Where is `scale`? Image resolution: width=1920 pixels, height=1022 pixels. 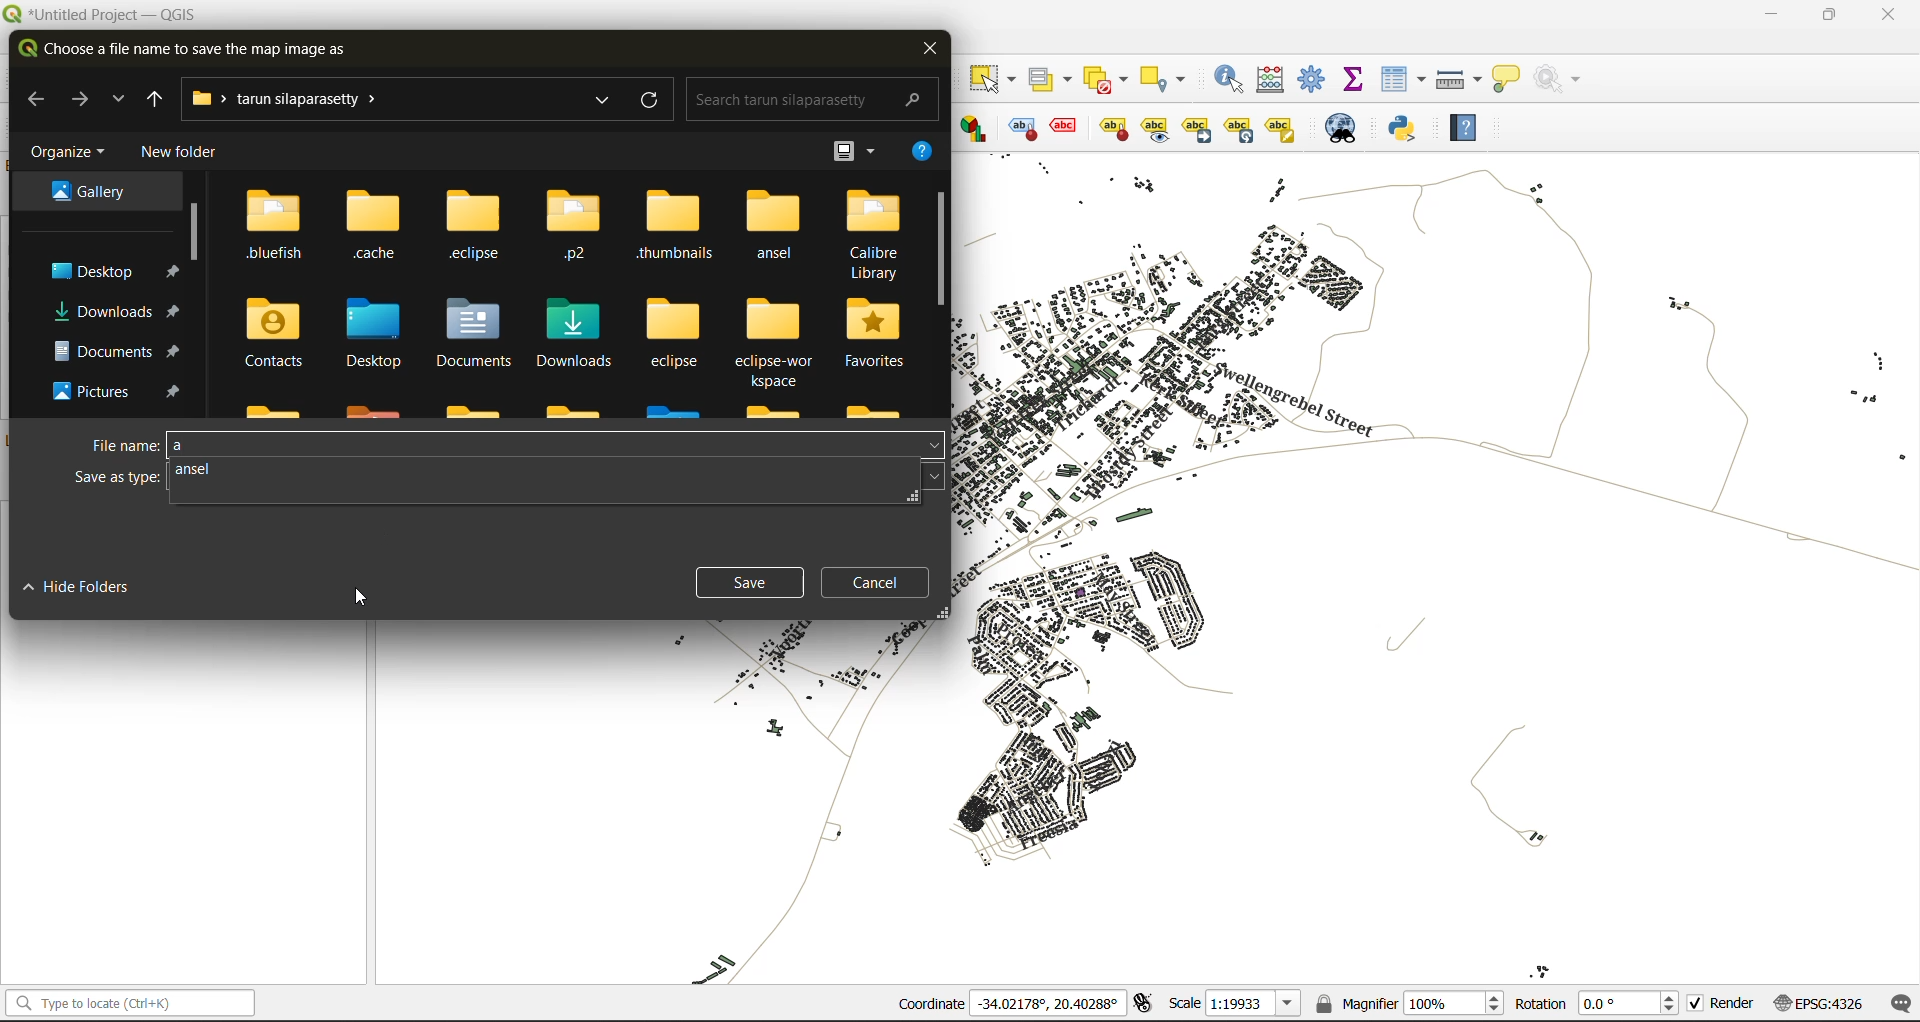 scale is located at coordinates (1229, 1004).